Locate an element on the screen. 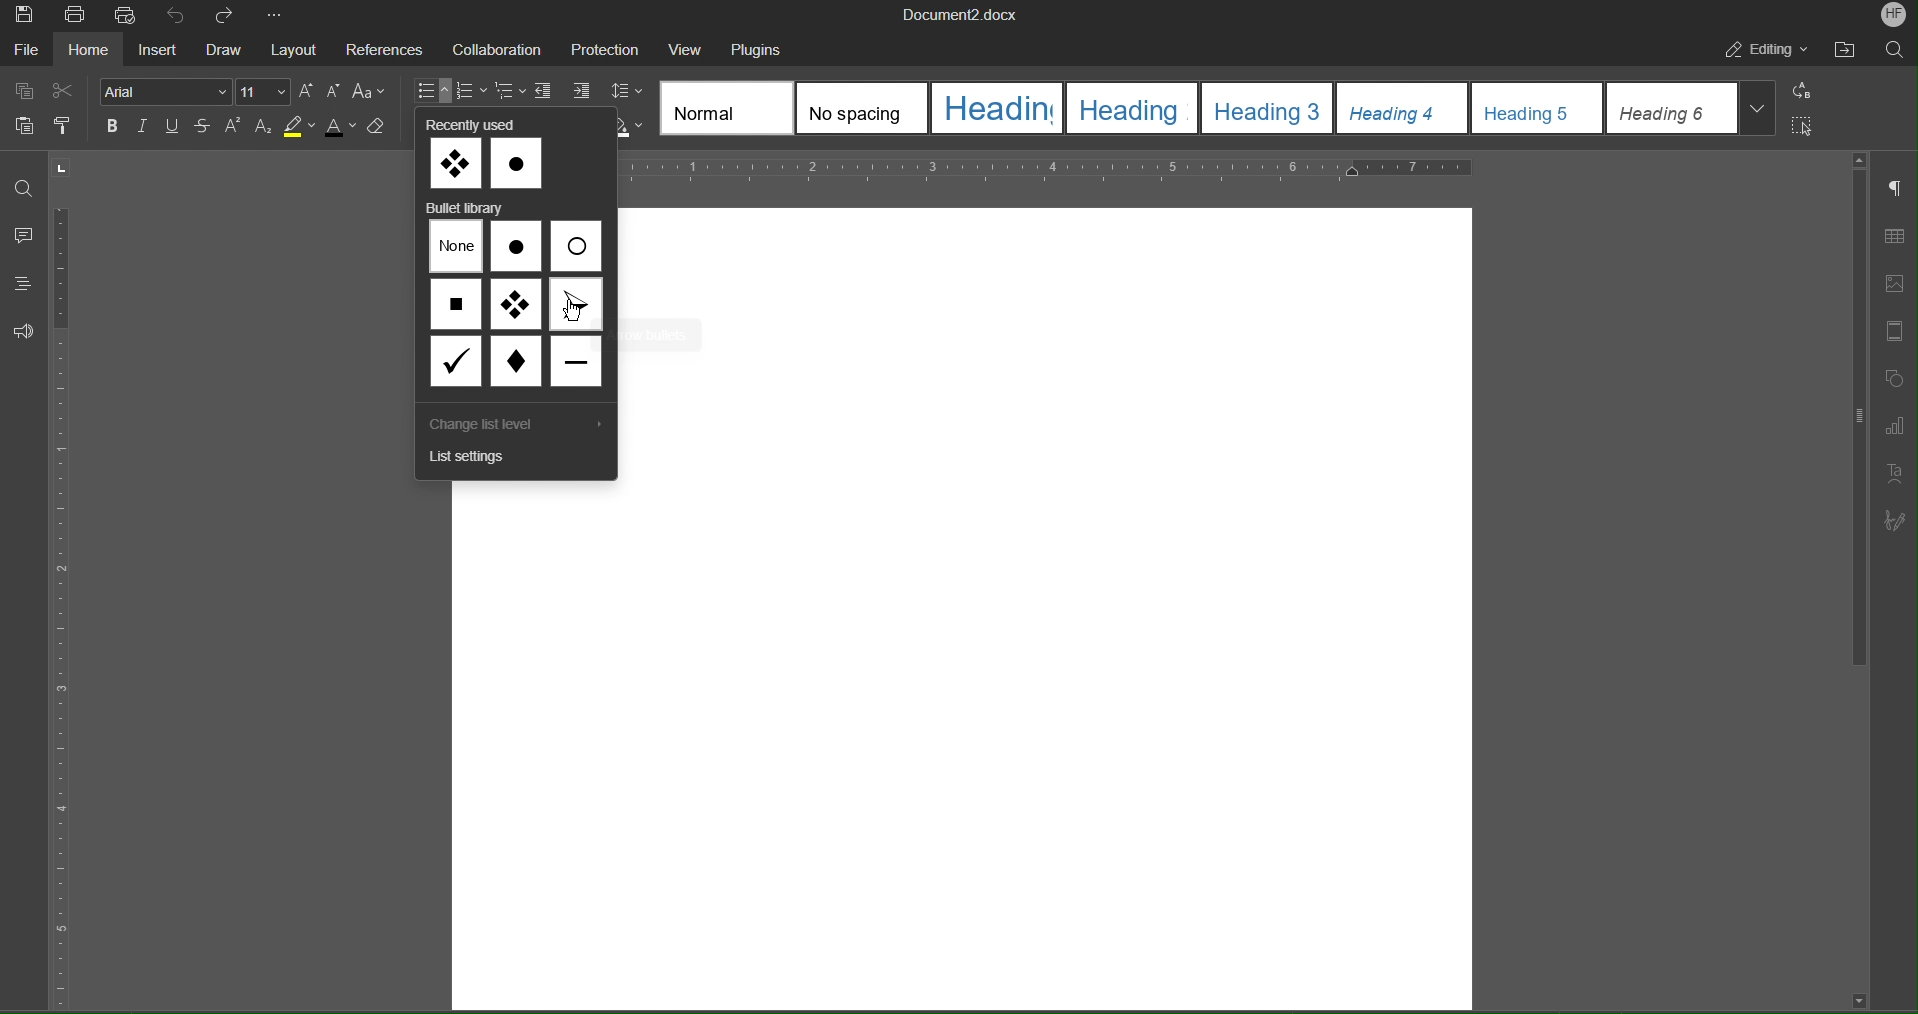  Cut is located at coordinates (72, 90).